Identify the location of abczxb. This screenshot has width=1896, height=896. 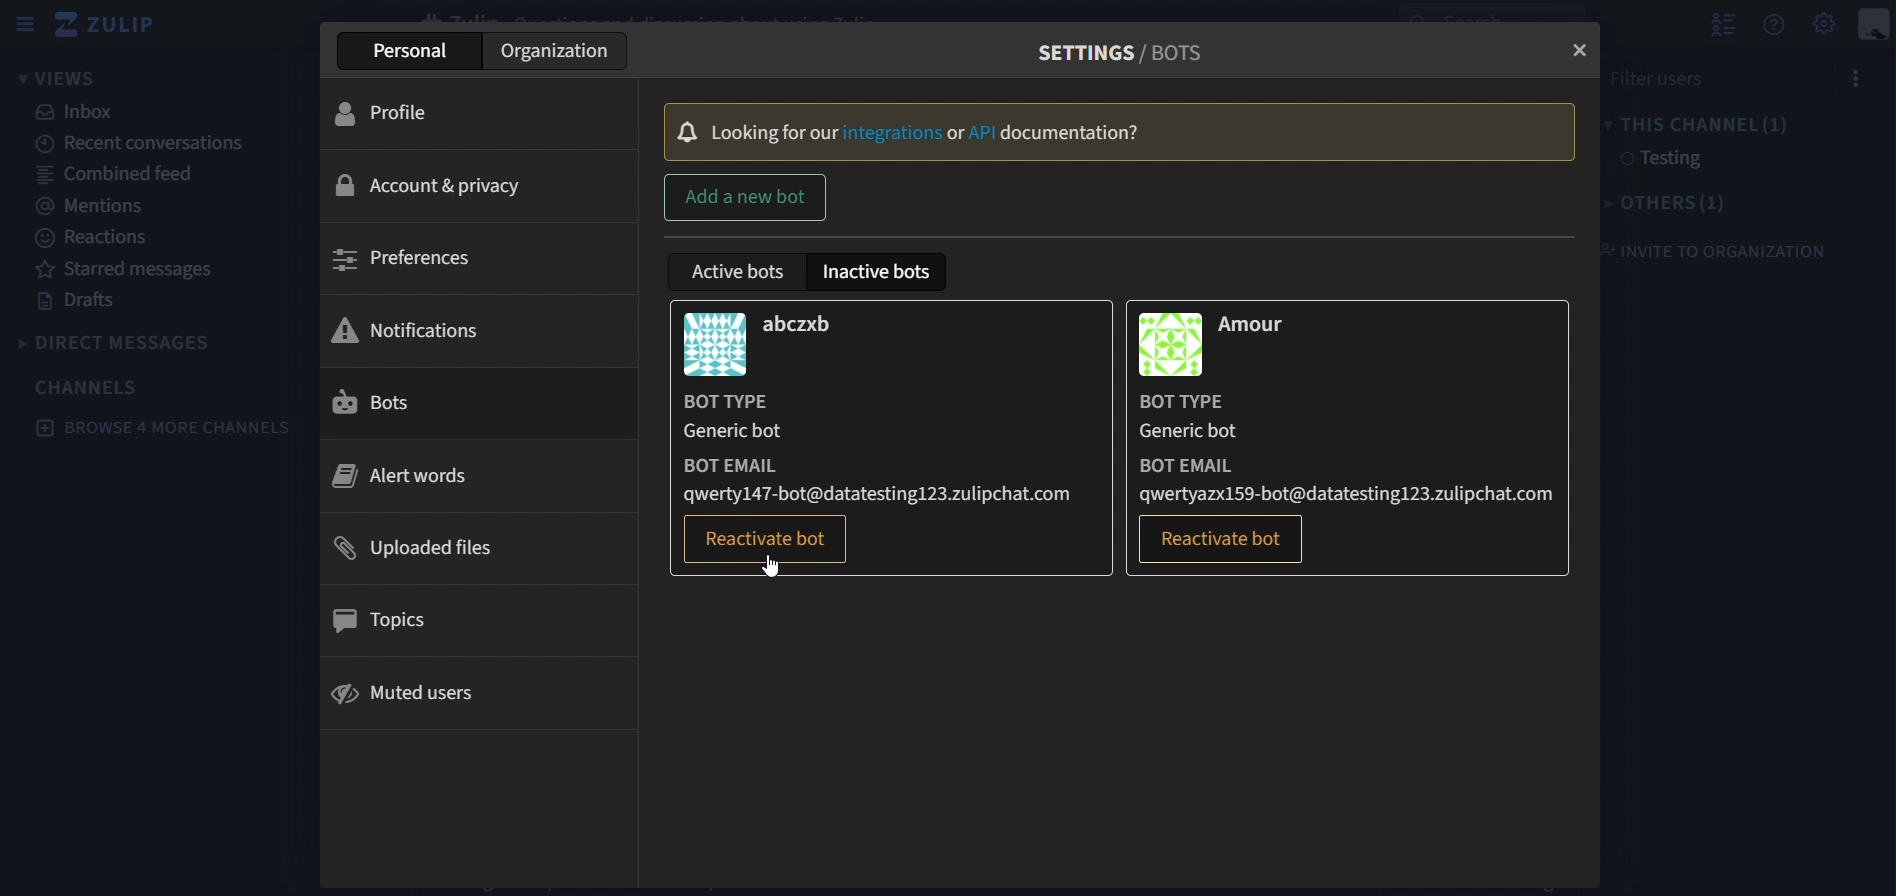
(805, 324).